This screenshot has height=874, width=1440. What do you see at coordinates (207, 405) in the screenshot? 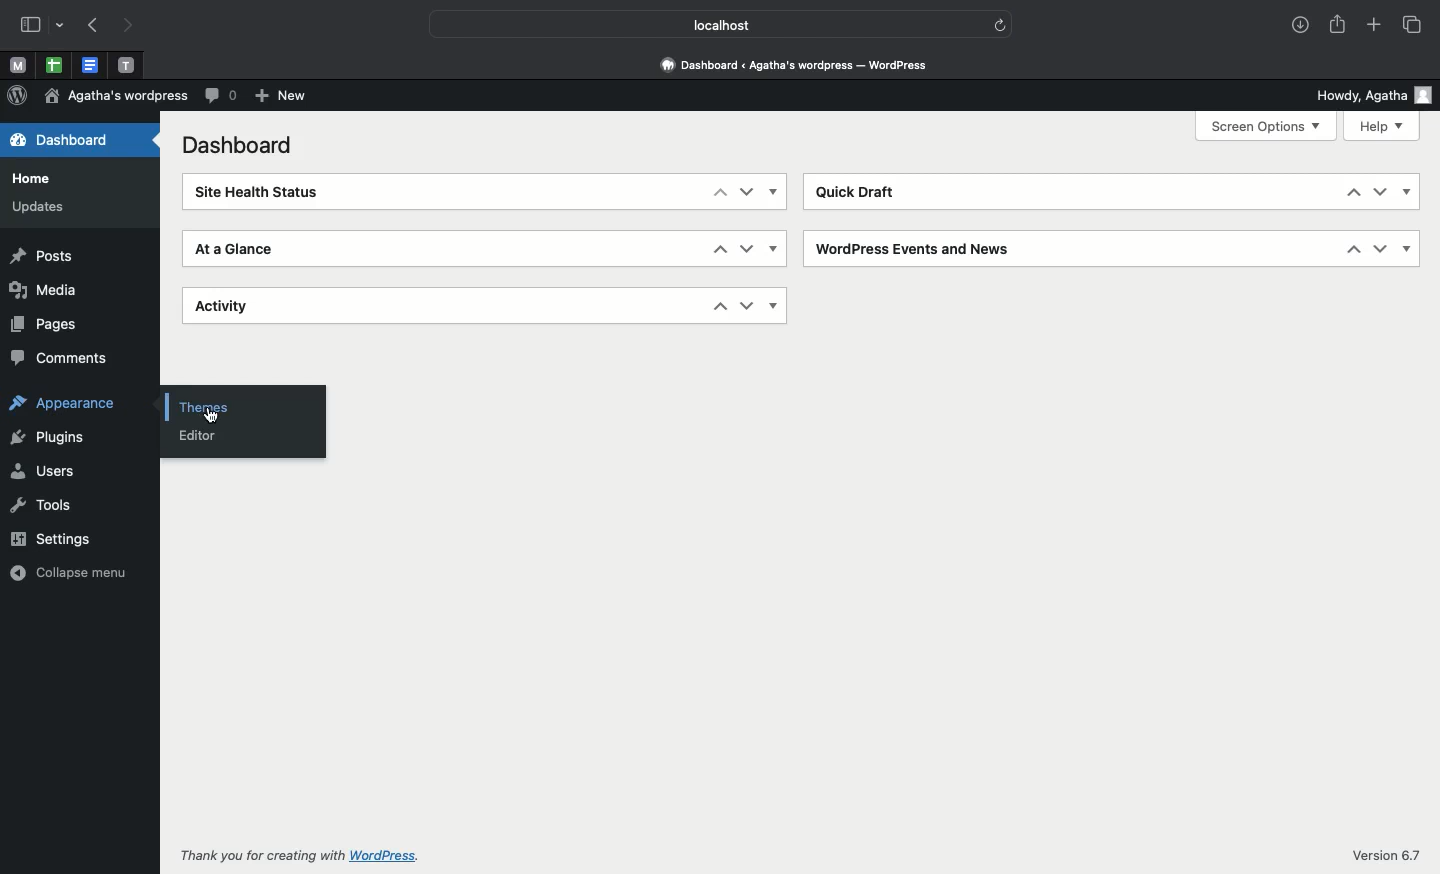
I see `Click themes` at bounding box center [207, 405].